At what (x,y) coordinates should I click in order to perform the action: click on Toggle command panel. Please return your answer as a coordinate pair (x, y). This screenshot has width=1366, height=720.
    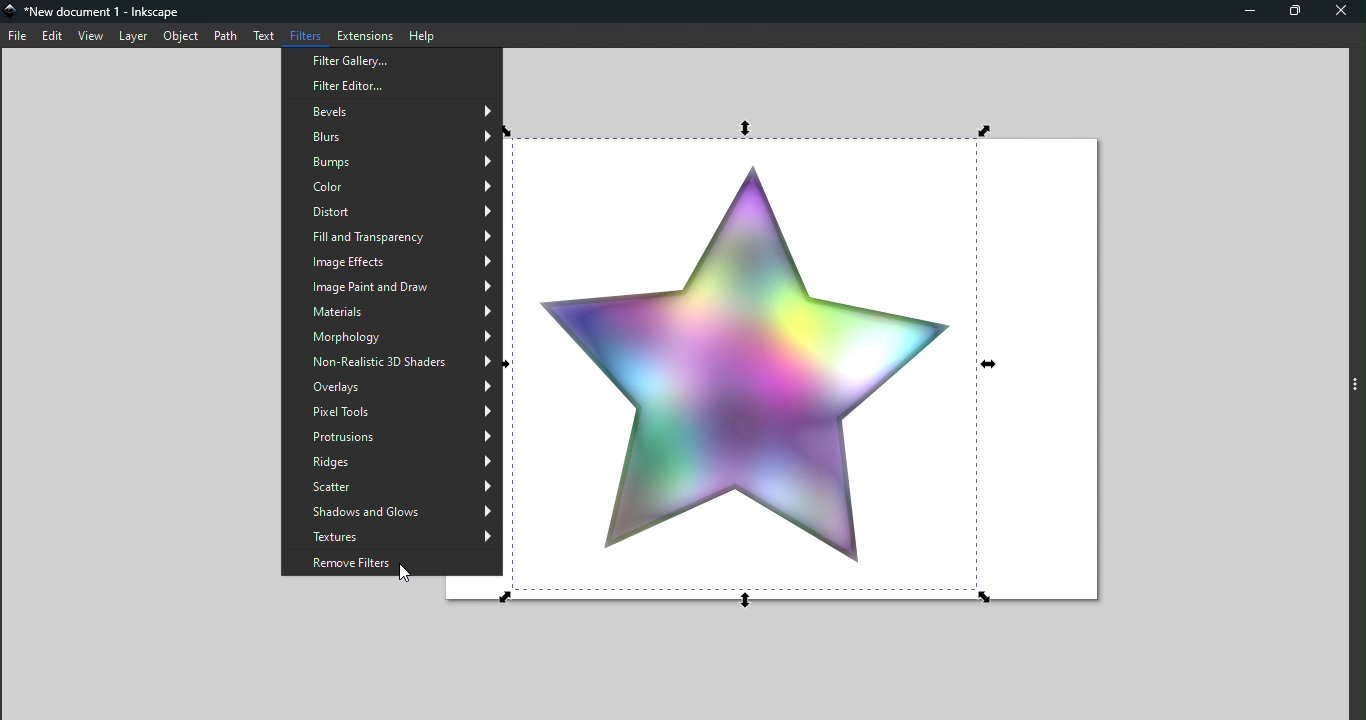
    Looking at the image, I should click on (1356, 378).